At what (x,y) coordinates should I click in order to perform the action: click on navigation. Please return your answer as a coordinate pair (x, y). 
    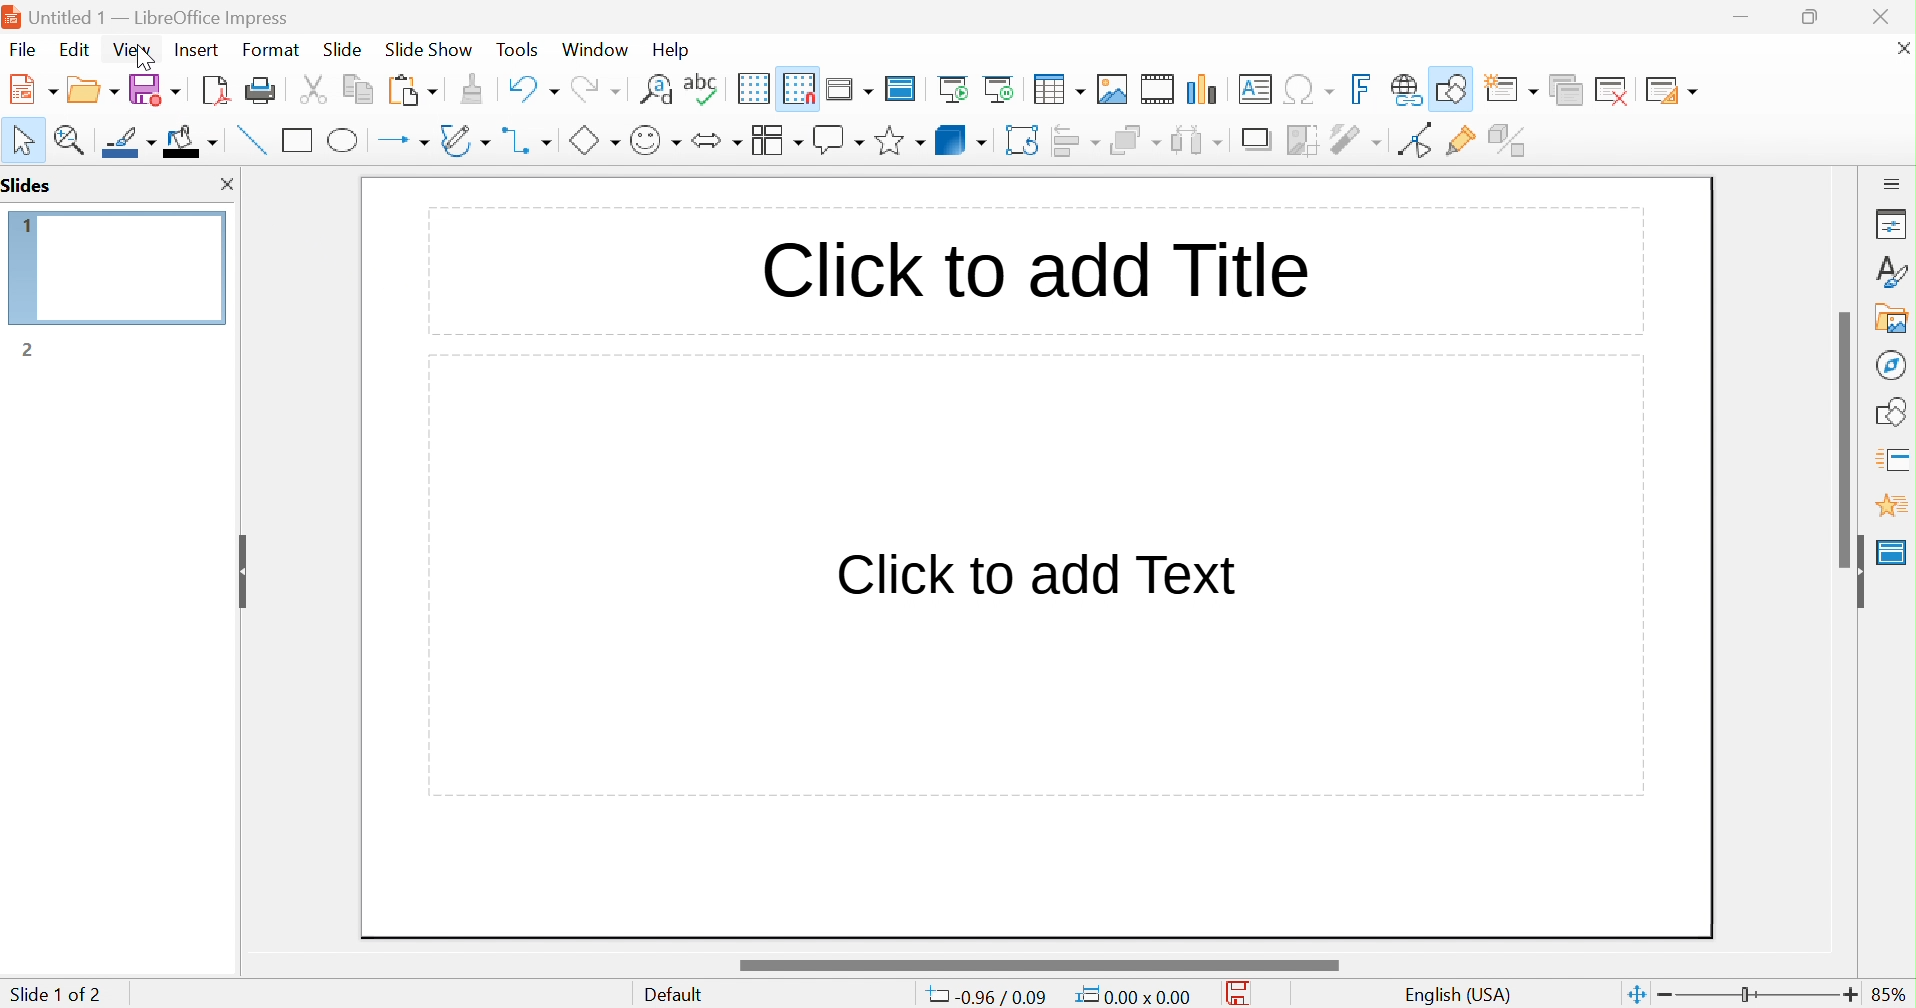
    Looking at the image, I should click on (1889, 364).